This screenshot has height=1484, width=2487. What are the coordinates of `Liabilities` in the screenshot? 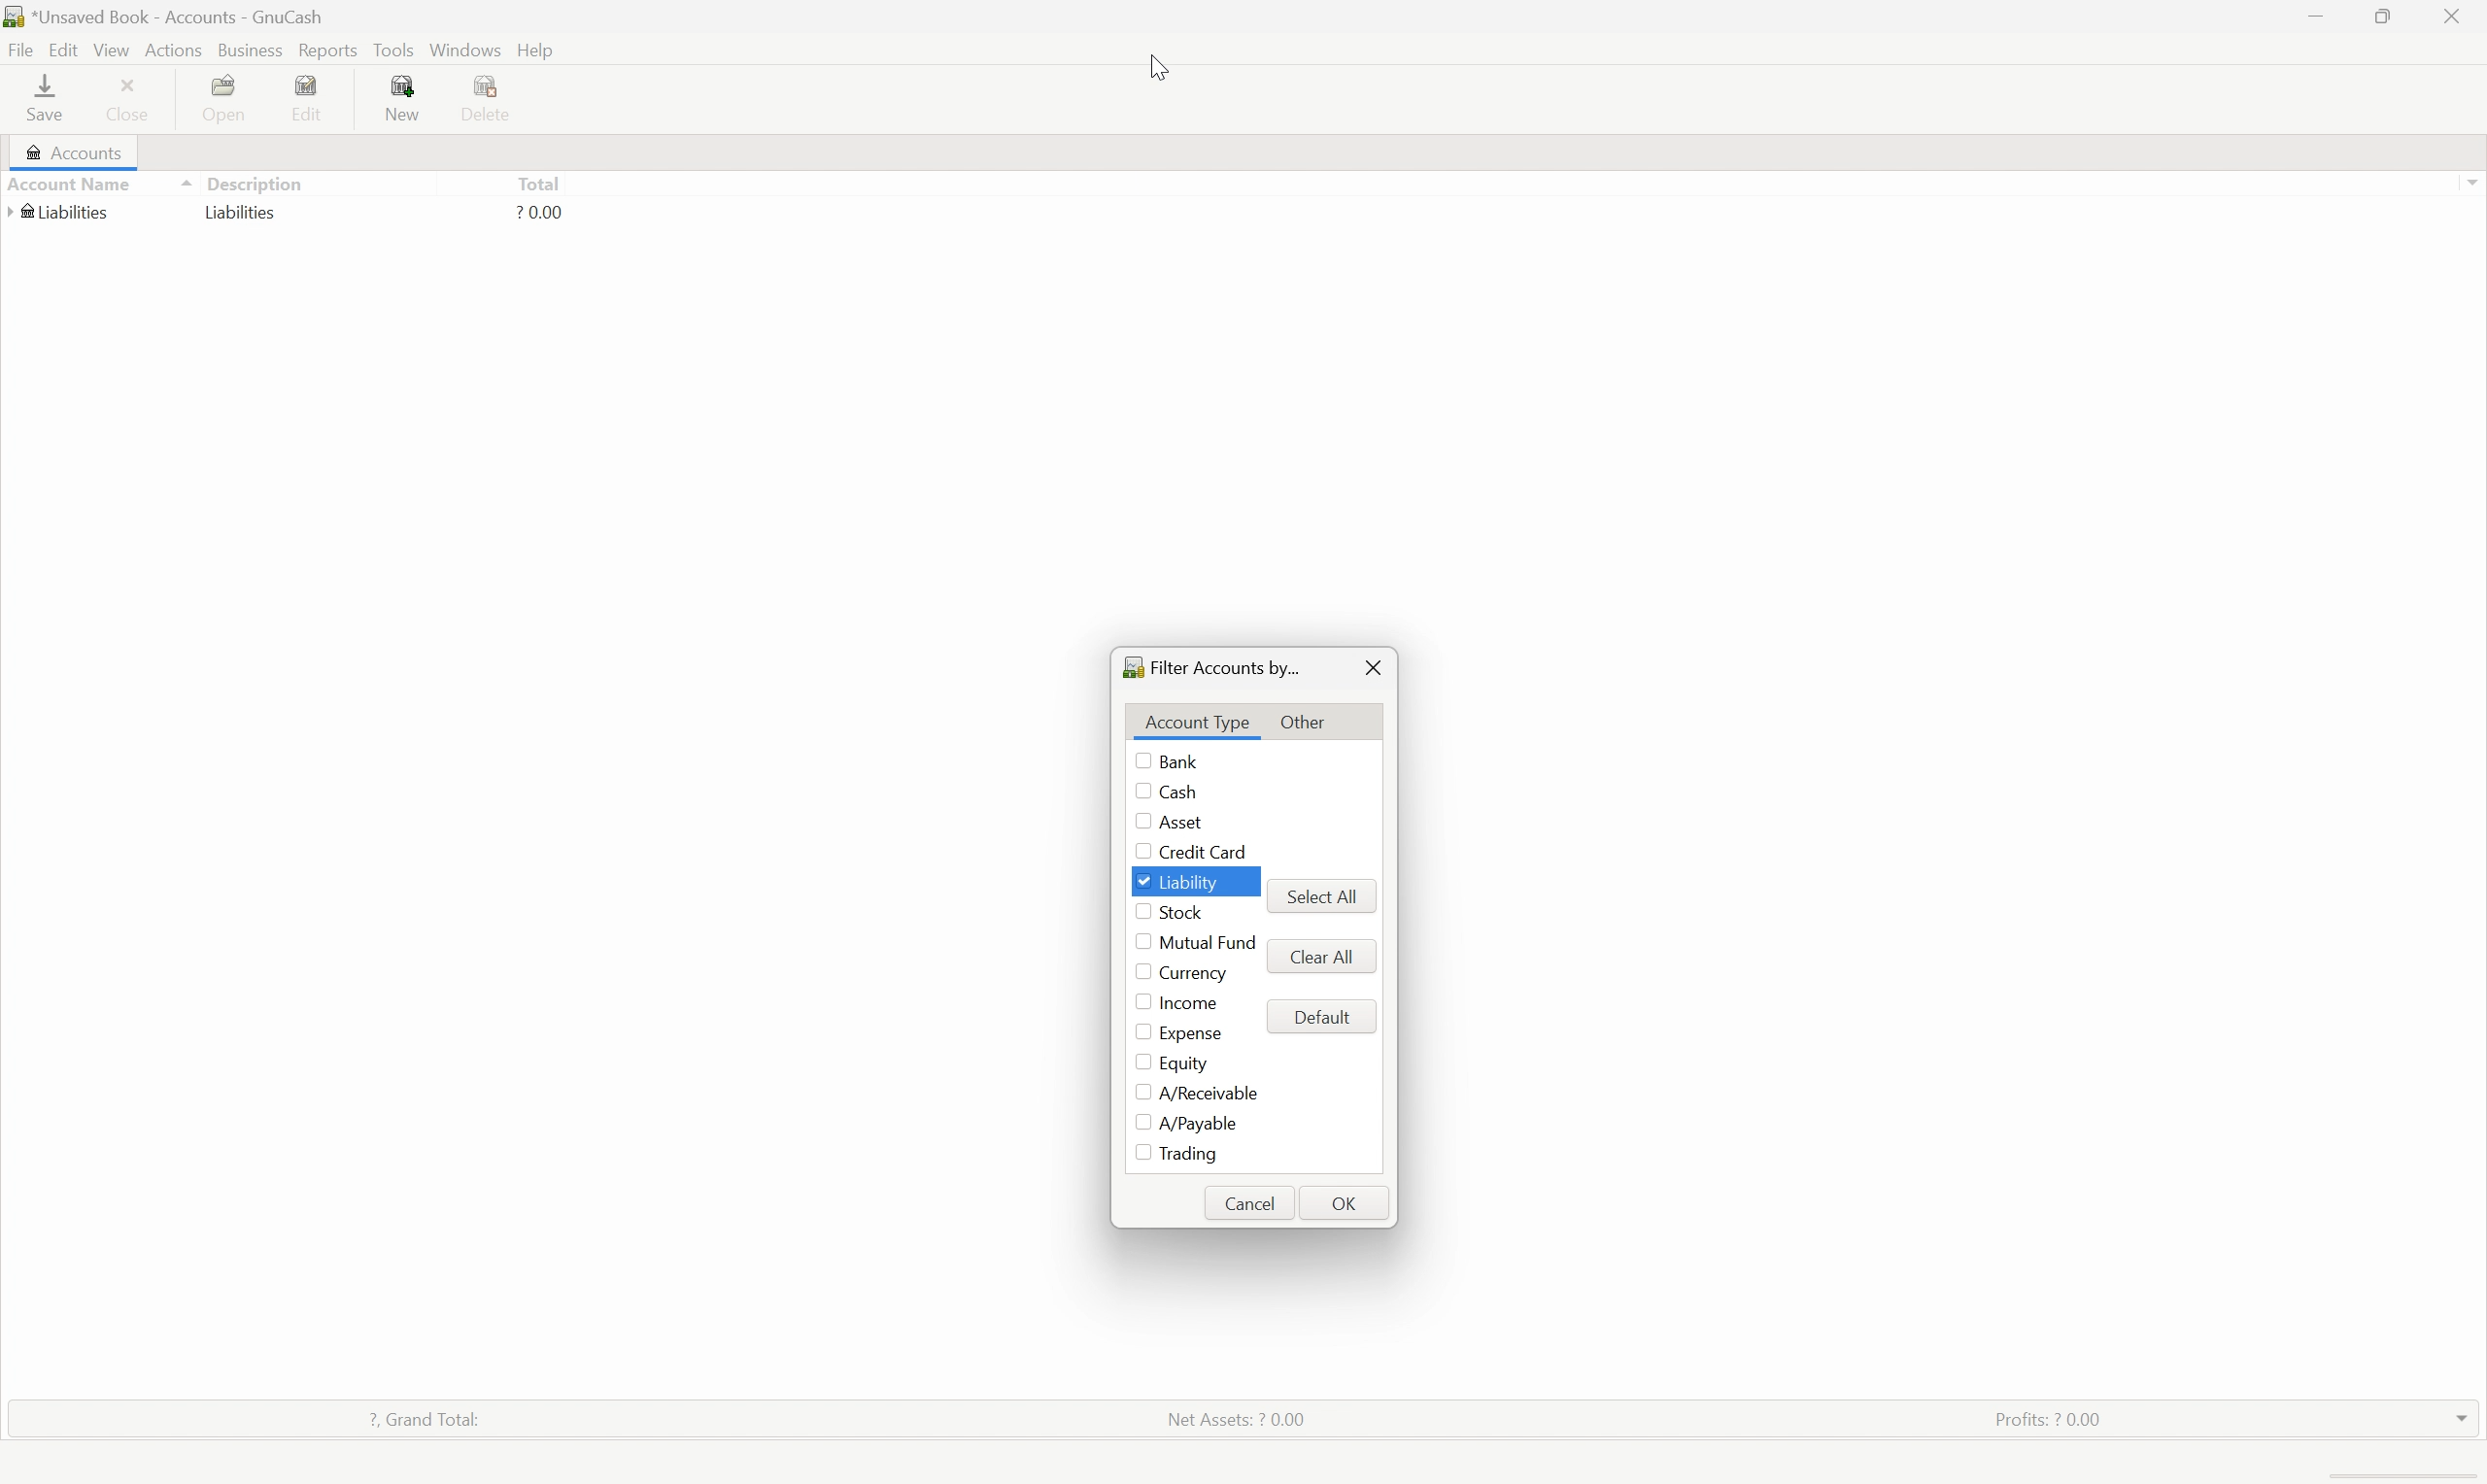 It's located at (58, 211).